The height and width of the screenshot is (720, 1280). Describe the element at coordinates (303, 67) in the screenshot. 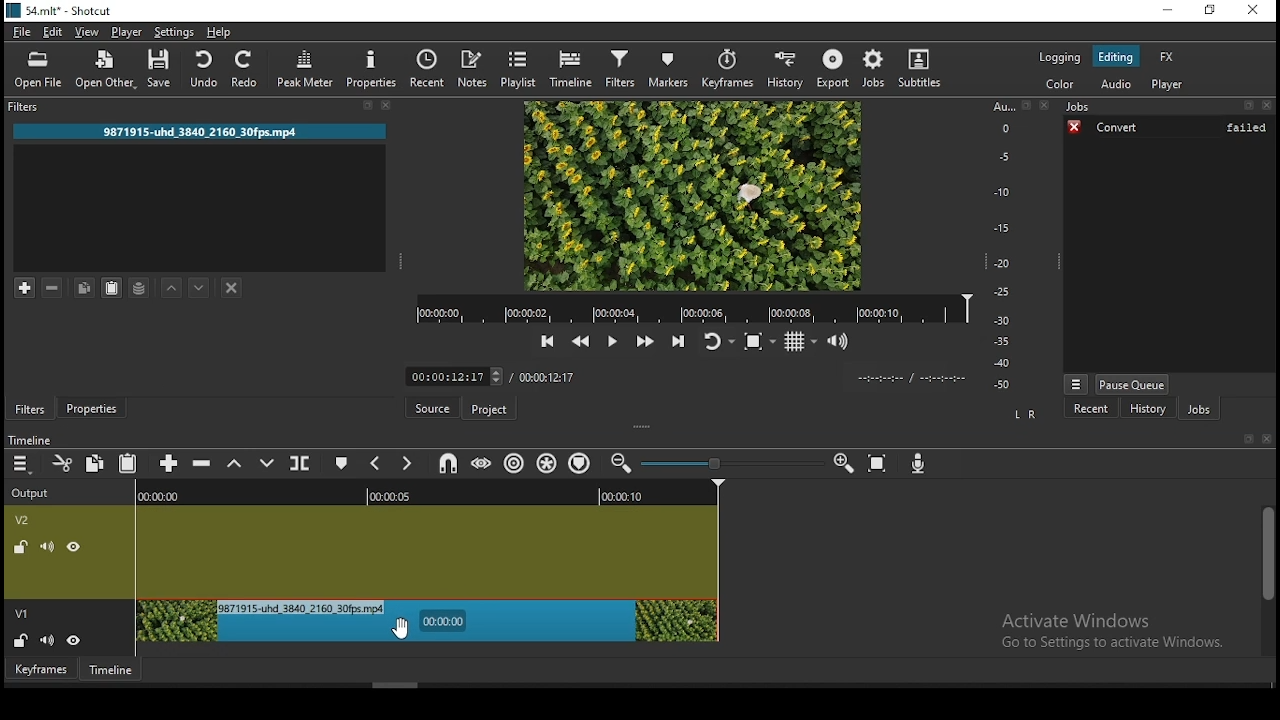

I see `peak meter` at that location.